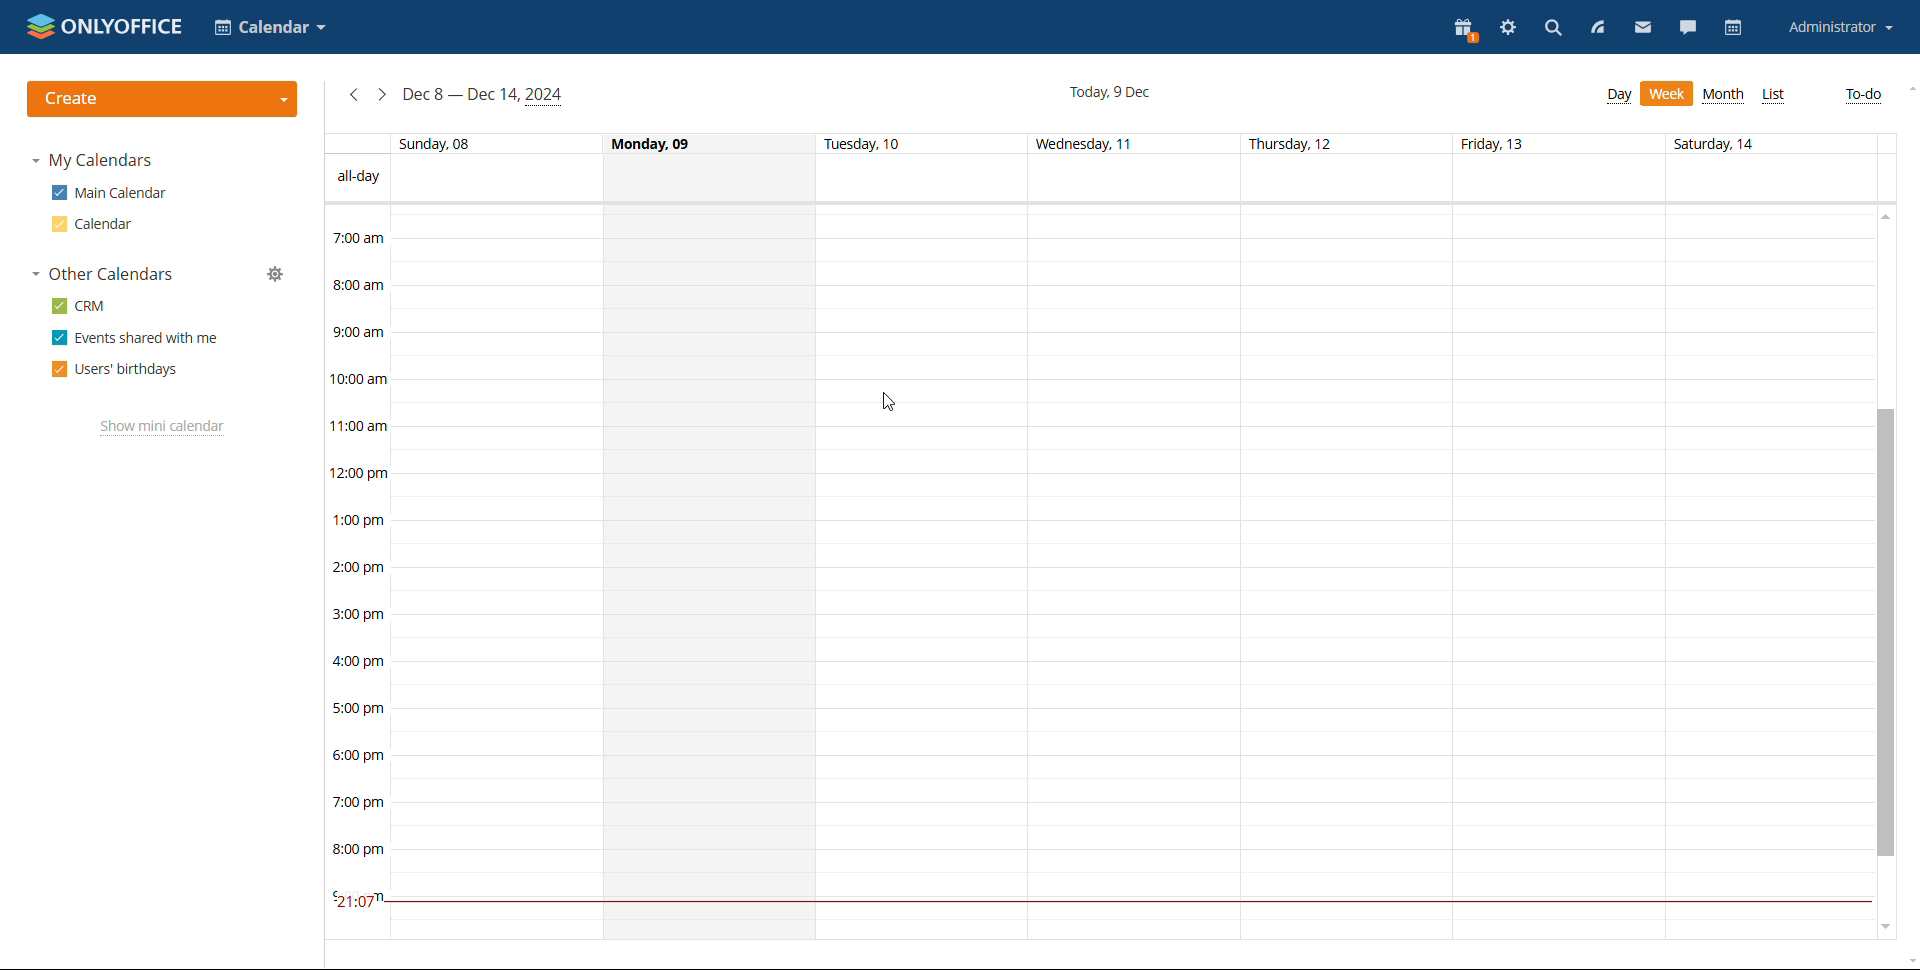 Image resolution: width=1920 pixels, height=970 pixels. I want to click on mail, so click(1642, 28).